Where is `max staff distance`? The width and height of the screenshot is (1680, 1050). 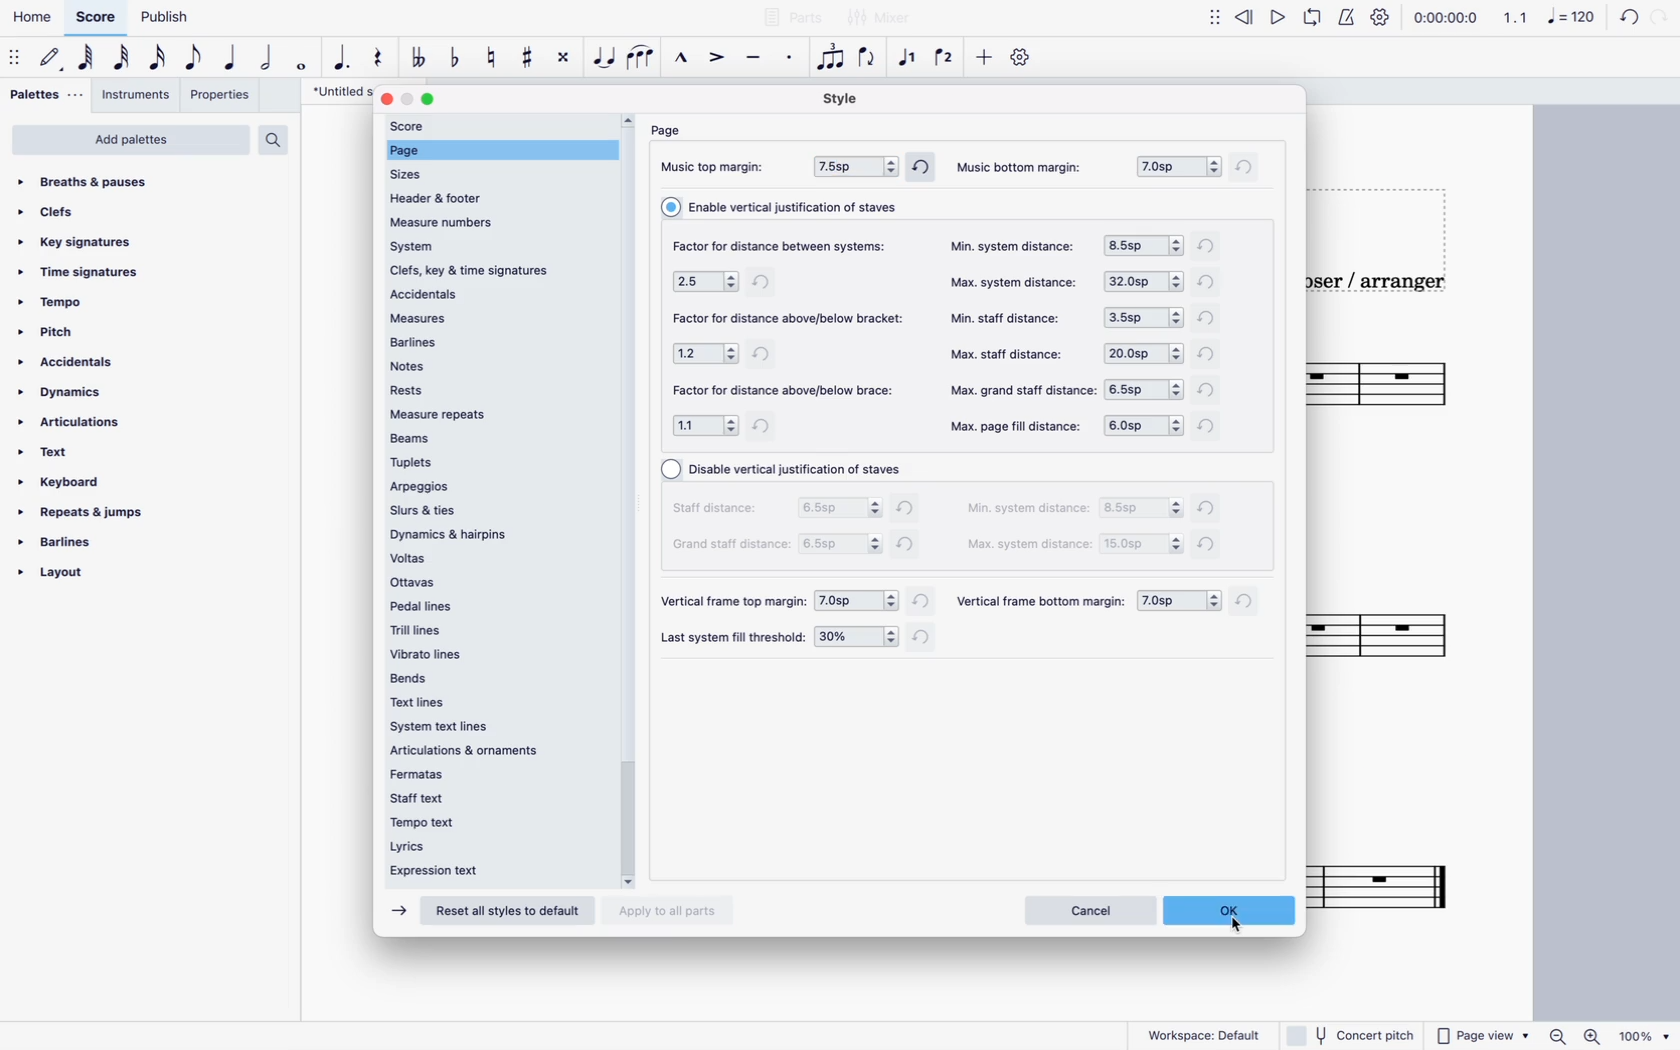 max staff distance is located at coordinates (1004, 353).